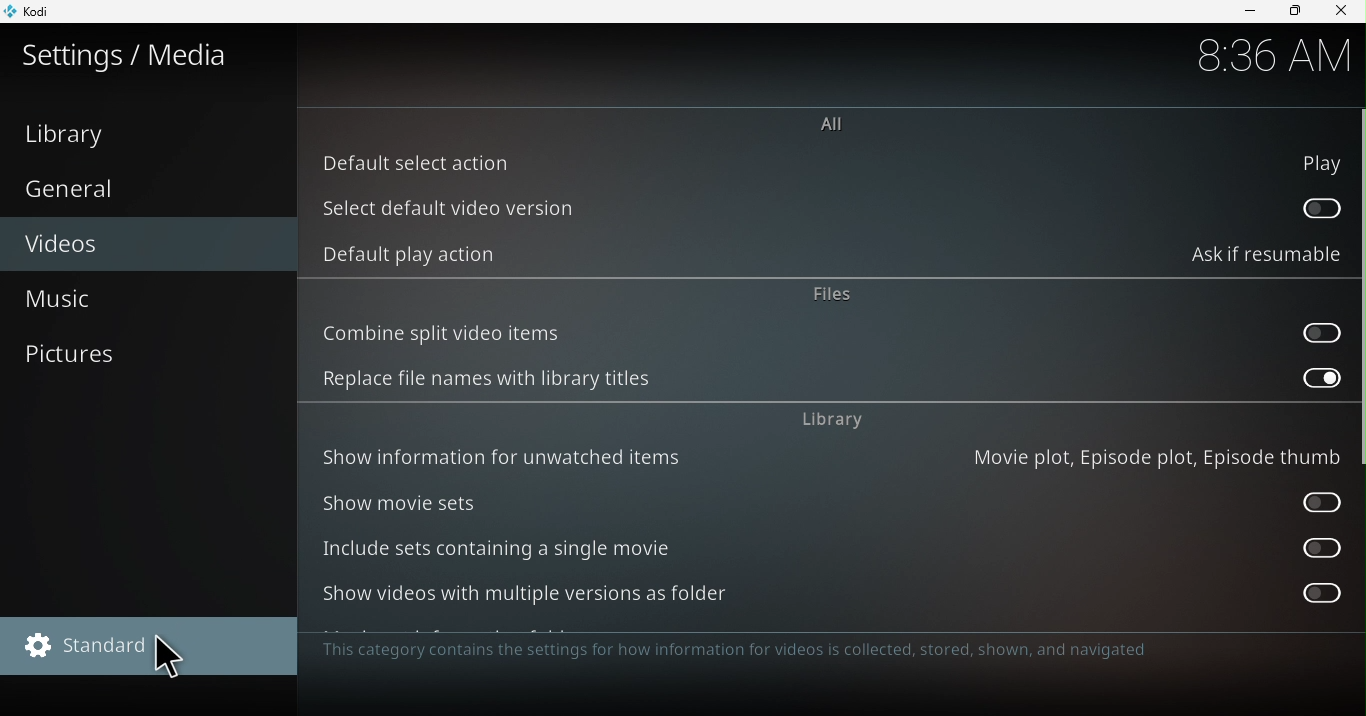 This screenshot has width=1366, height=716. Describe the element at coordinates (1242, 12) in the screenshot. I see `Minimize` at that location.